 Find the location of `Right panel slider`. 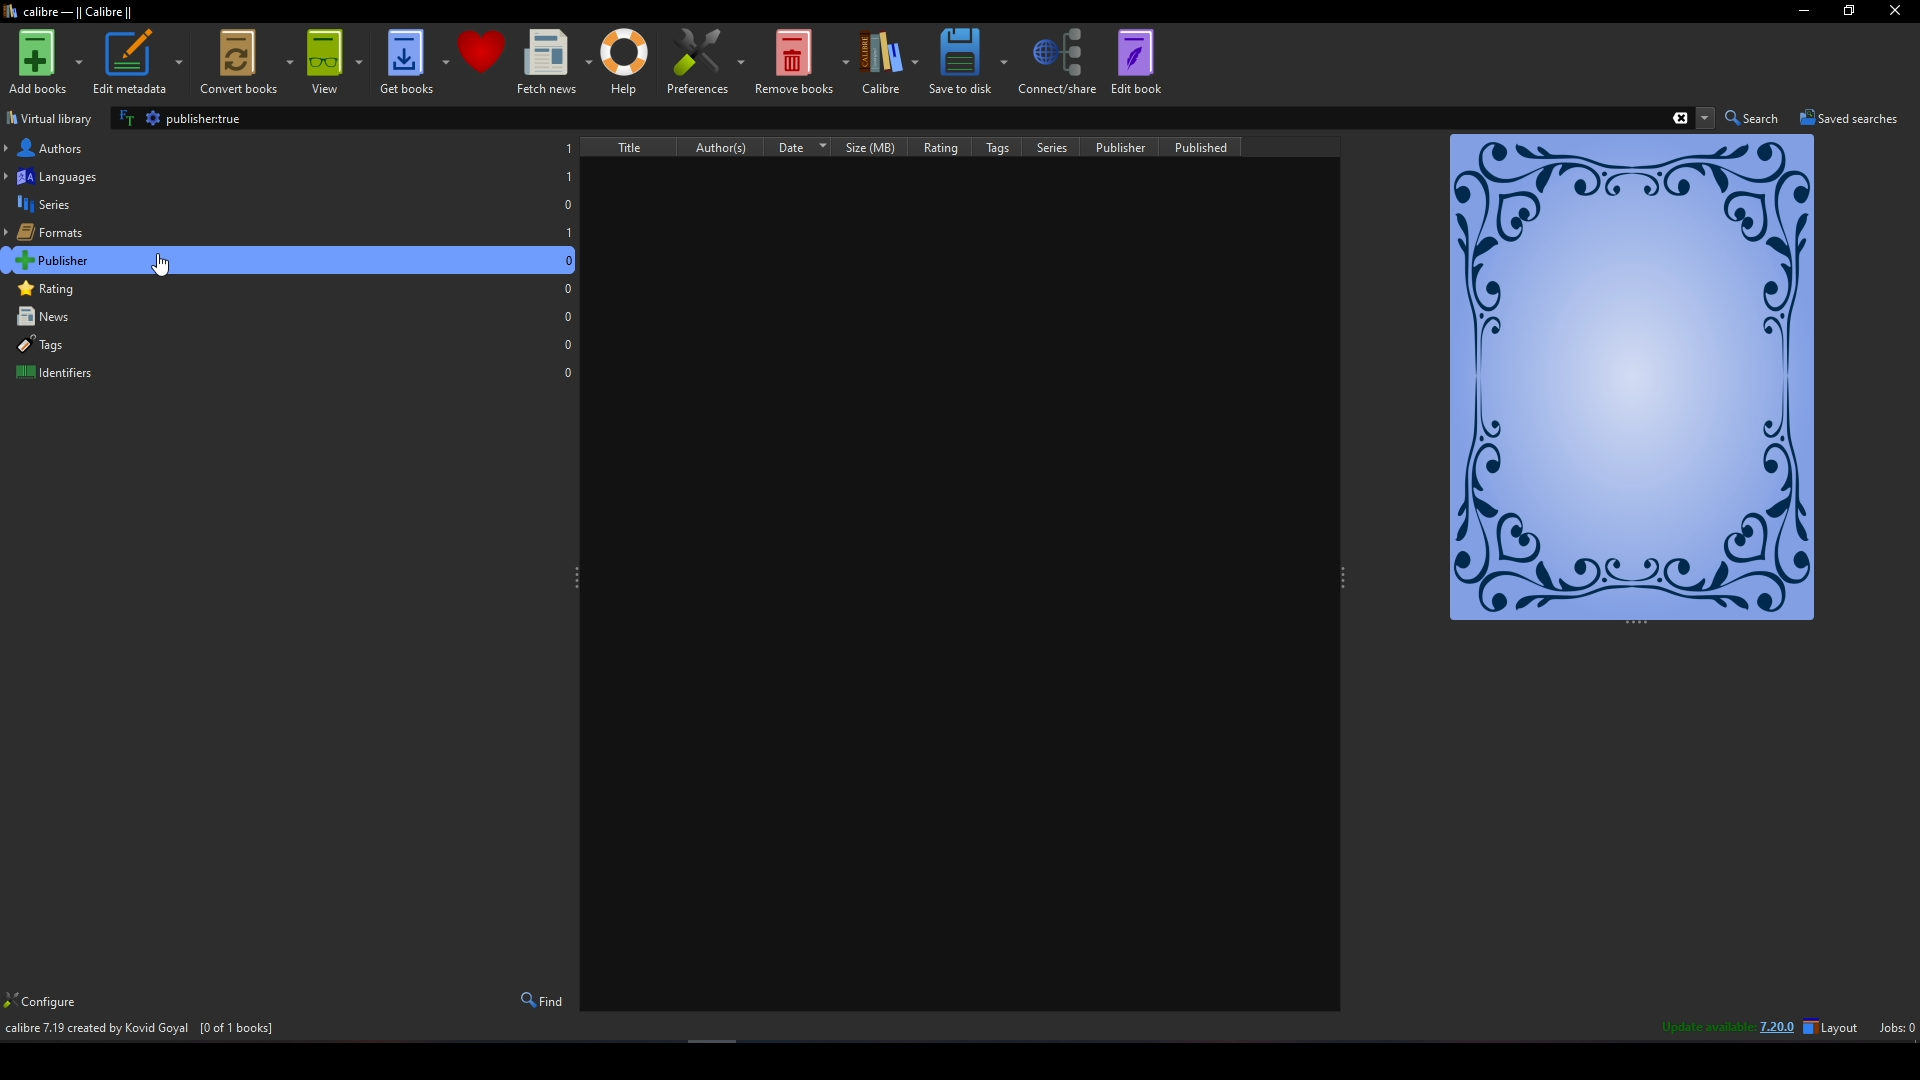

Right panel slider is located at coordinates (1345, 579).